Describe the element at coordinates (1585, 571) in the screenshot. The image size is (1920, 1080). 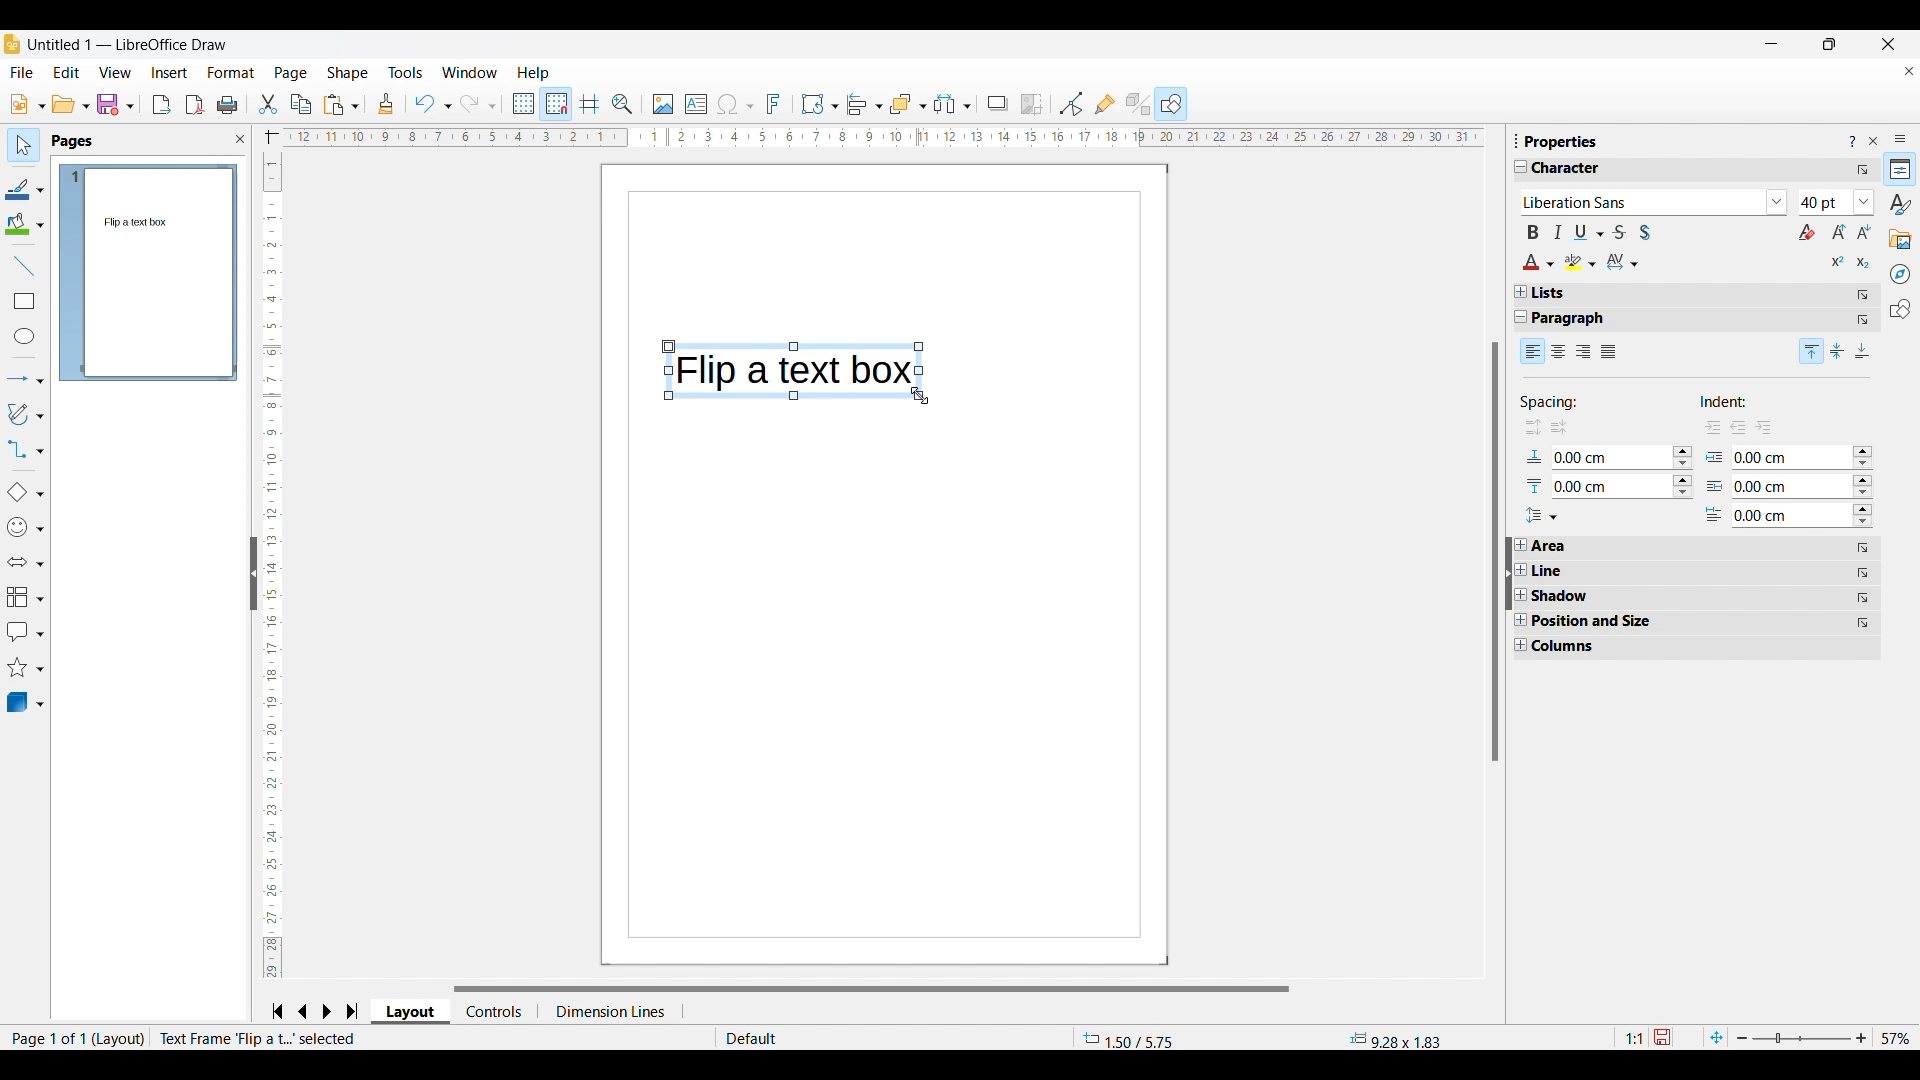
I see `Line property` at that location.